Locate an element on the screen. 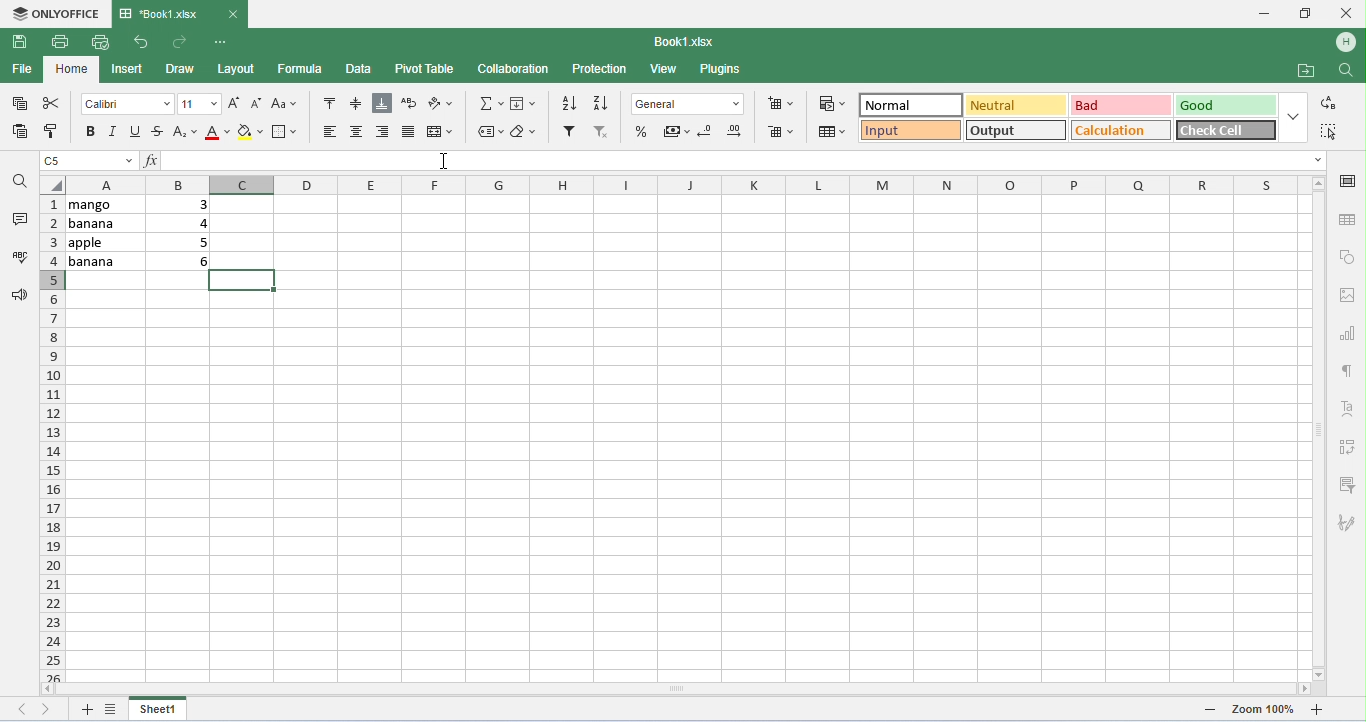 Image resolution: width=1366 pixels, height=722 pixels. copy style is located at coordinates (53, 129).